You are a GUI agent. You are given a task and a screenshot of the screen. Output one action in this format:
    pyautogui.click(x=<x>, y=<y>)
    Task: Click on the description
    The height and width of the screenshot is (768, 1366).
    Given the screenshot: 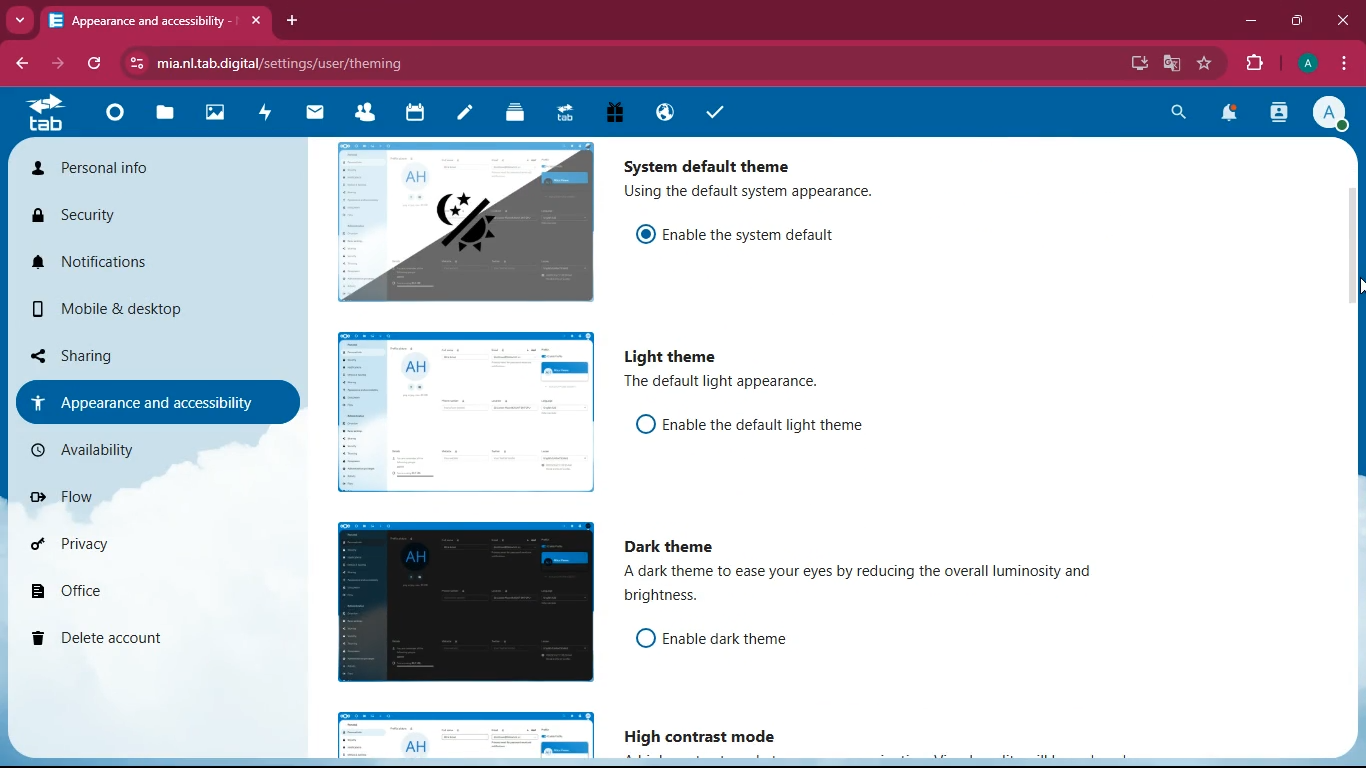 What is the action you would take?
    pyautogui.click(x=725, y=383)
    